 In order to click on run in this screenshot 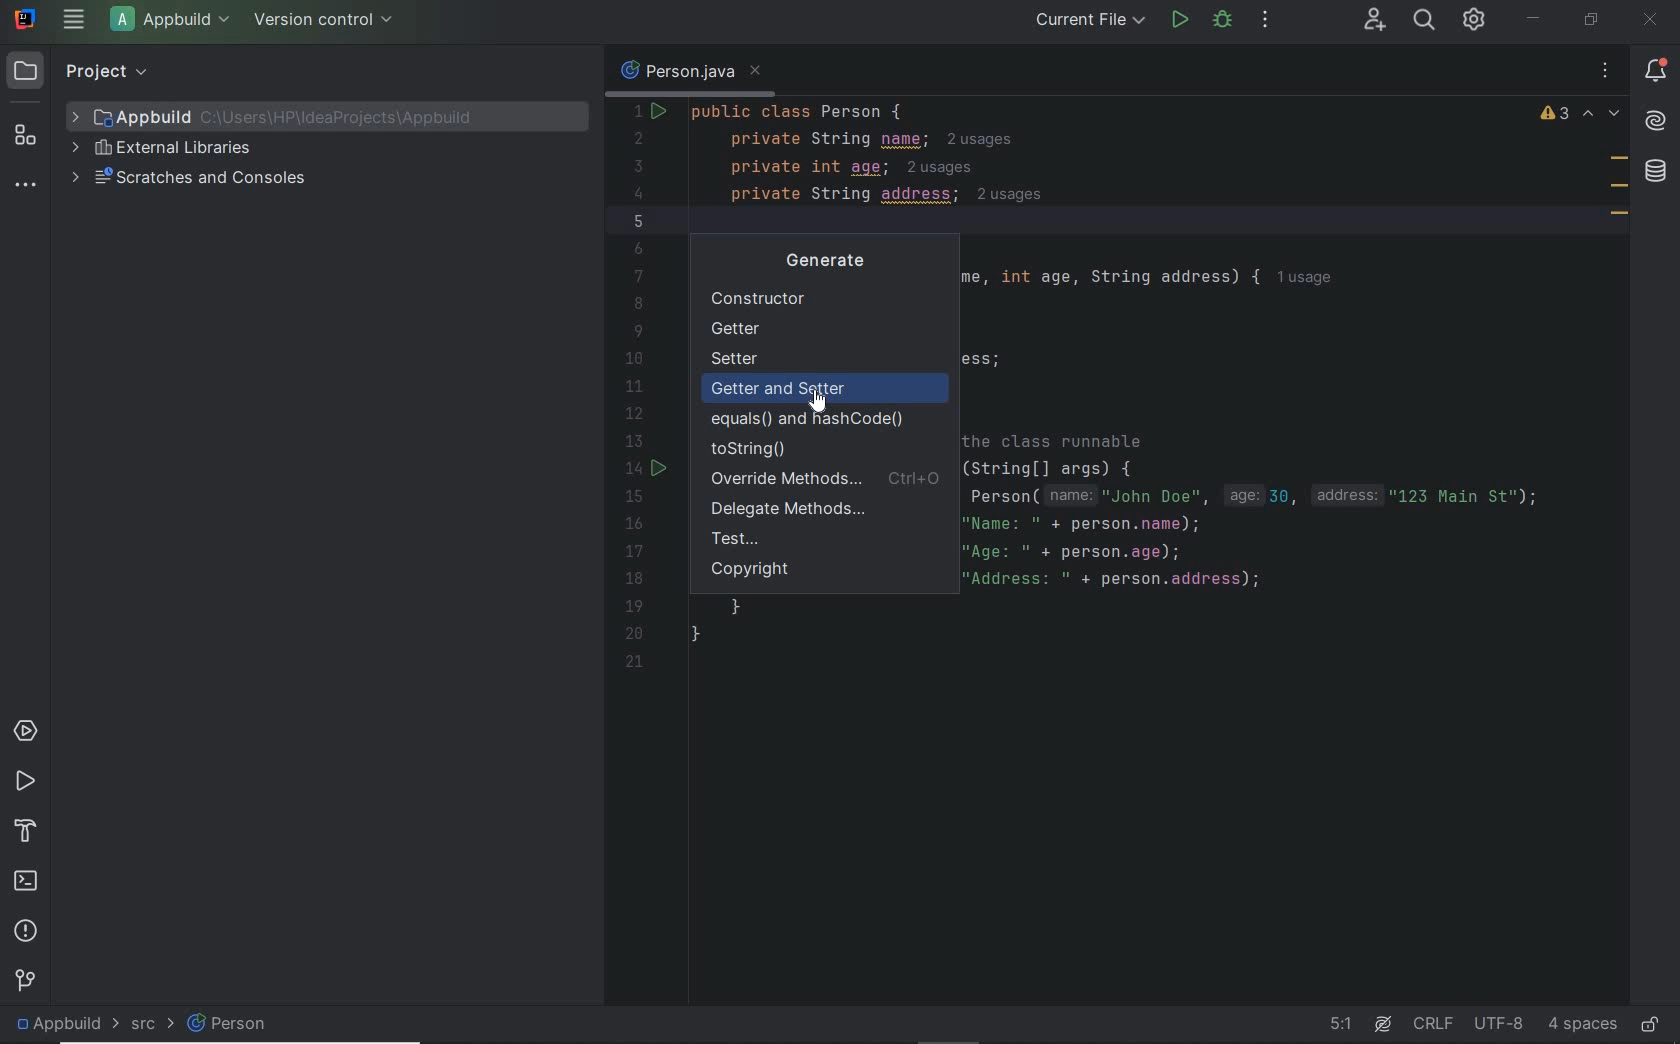, I will do `click(1180, 20)`.